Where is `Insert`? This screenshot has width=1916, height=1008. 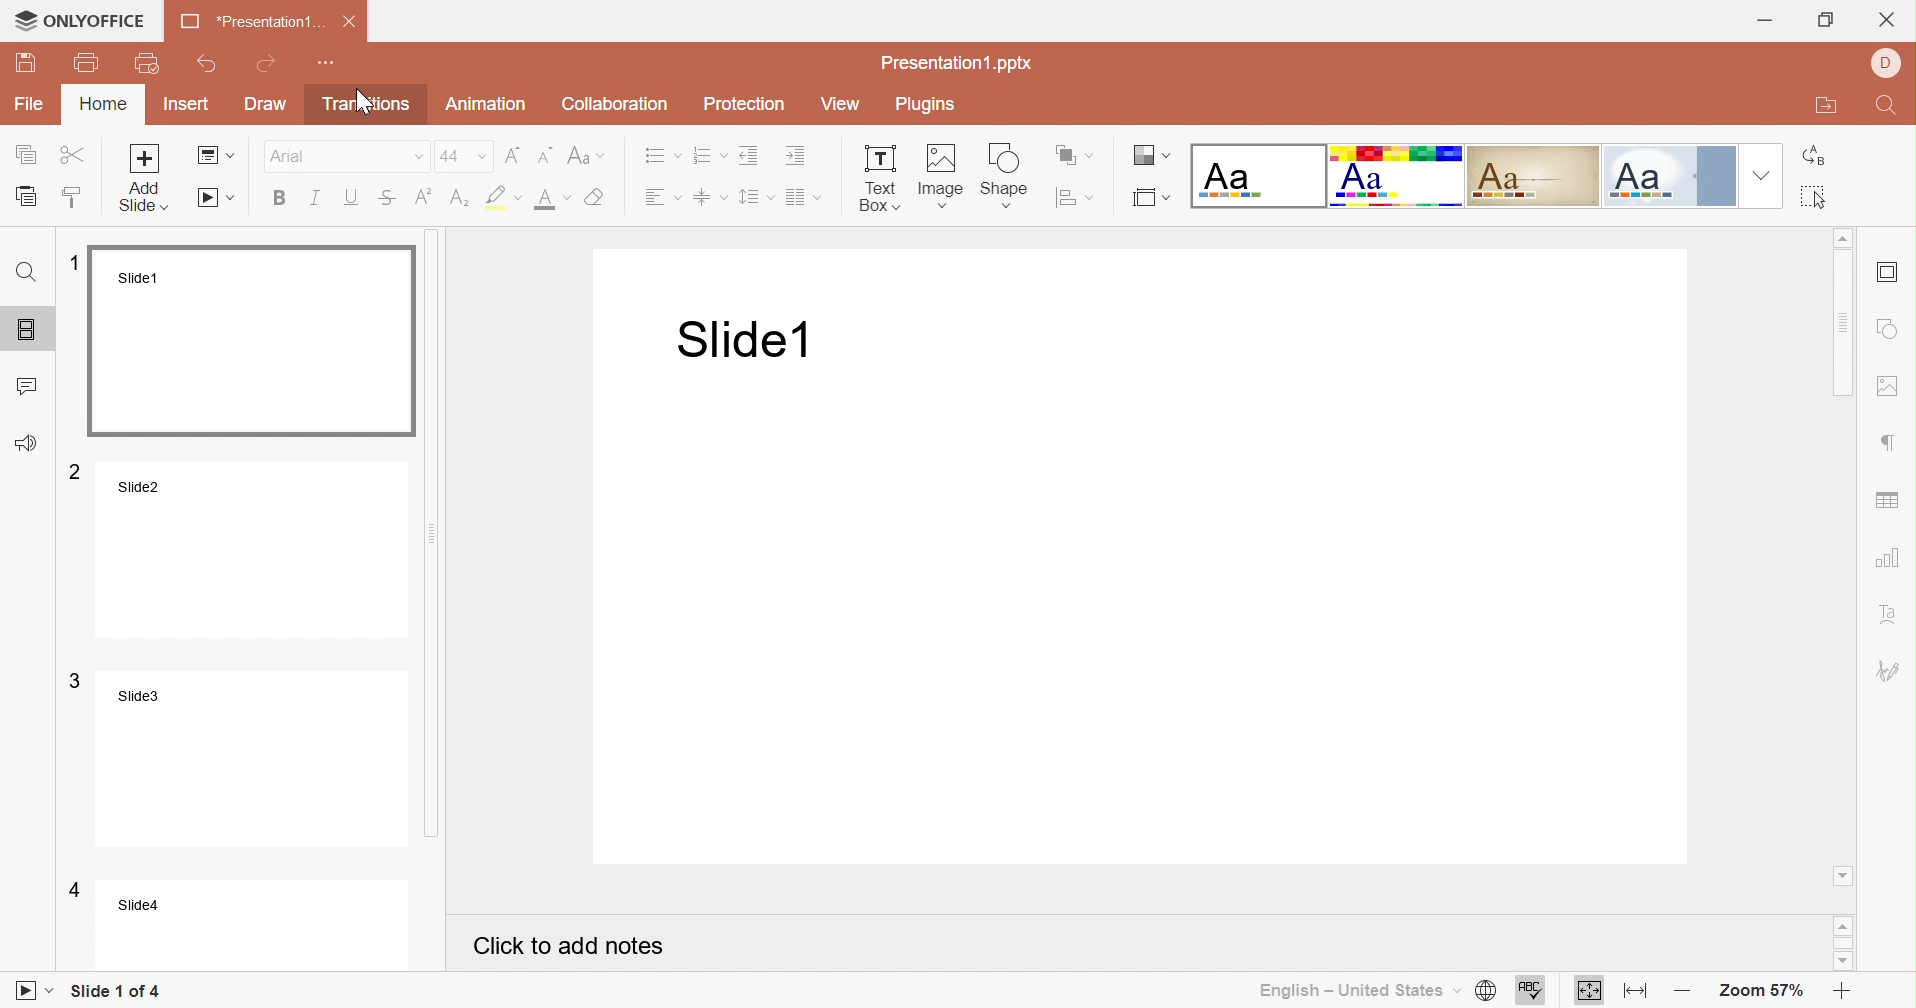
Insert is located at coordinates (187, 104).